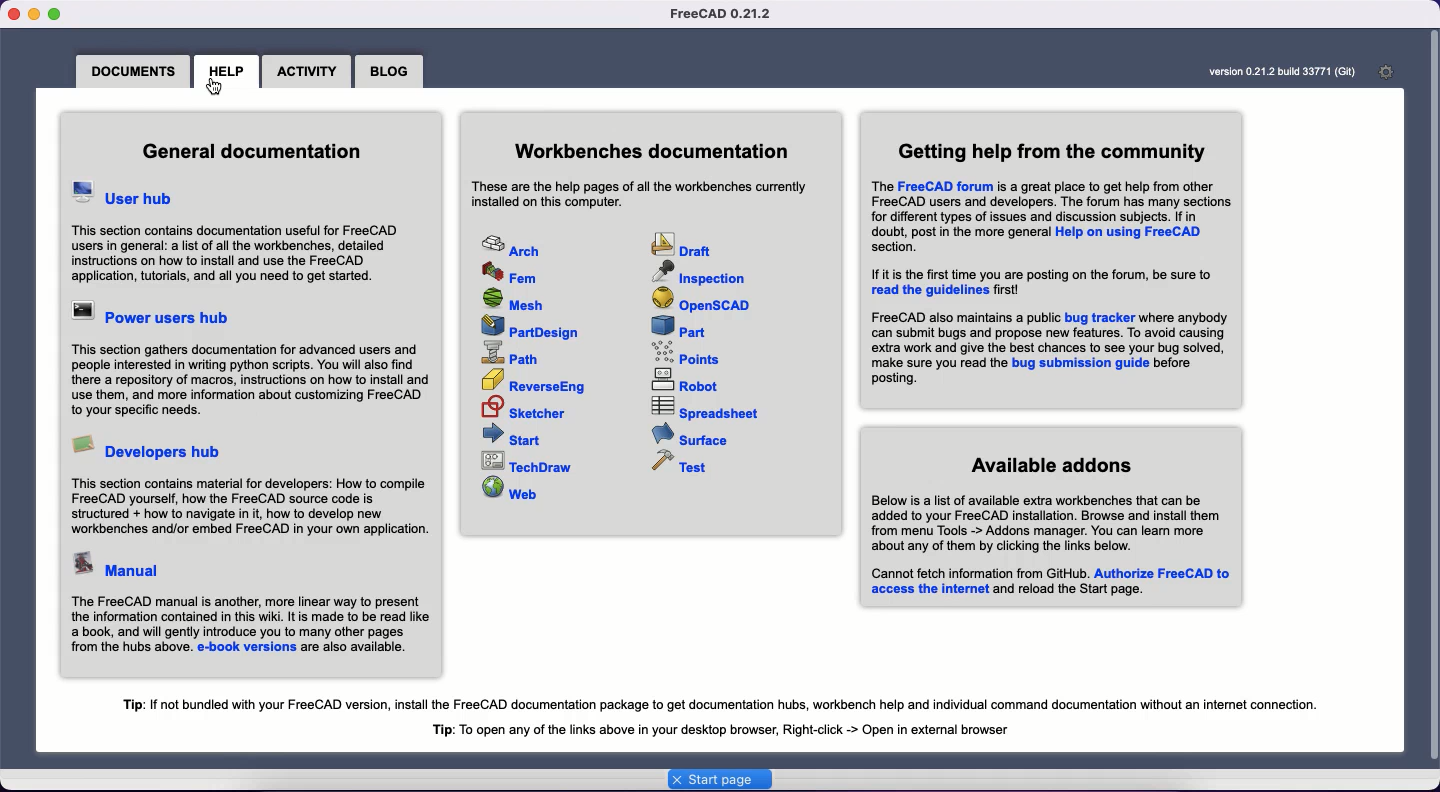 The height and width of the screenshot is (792, 1440). What do you see at coordinates (11, 14) in the screenshot?
I see `Close` at bounding box center [11, 14].